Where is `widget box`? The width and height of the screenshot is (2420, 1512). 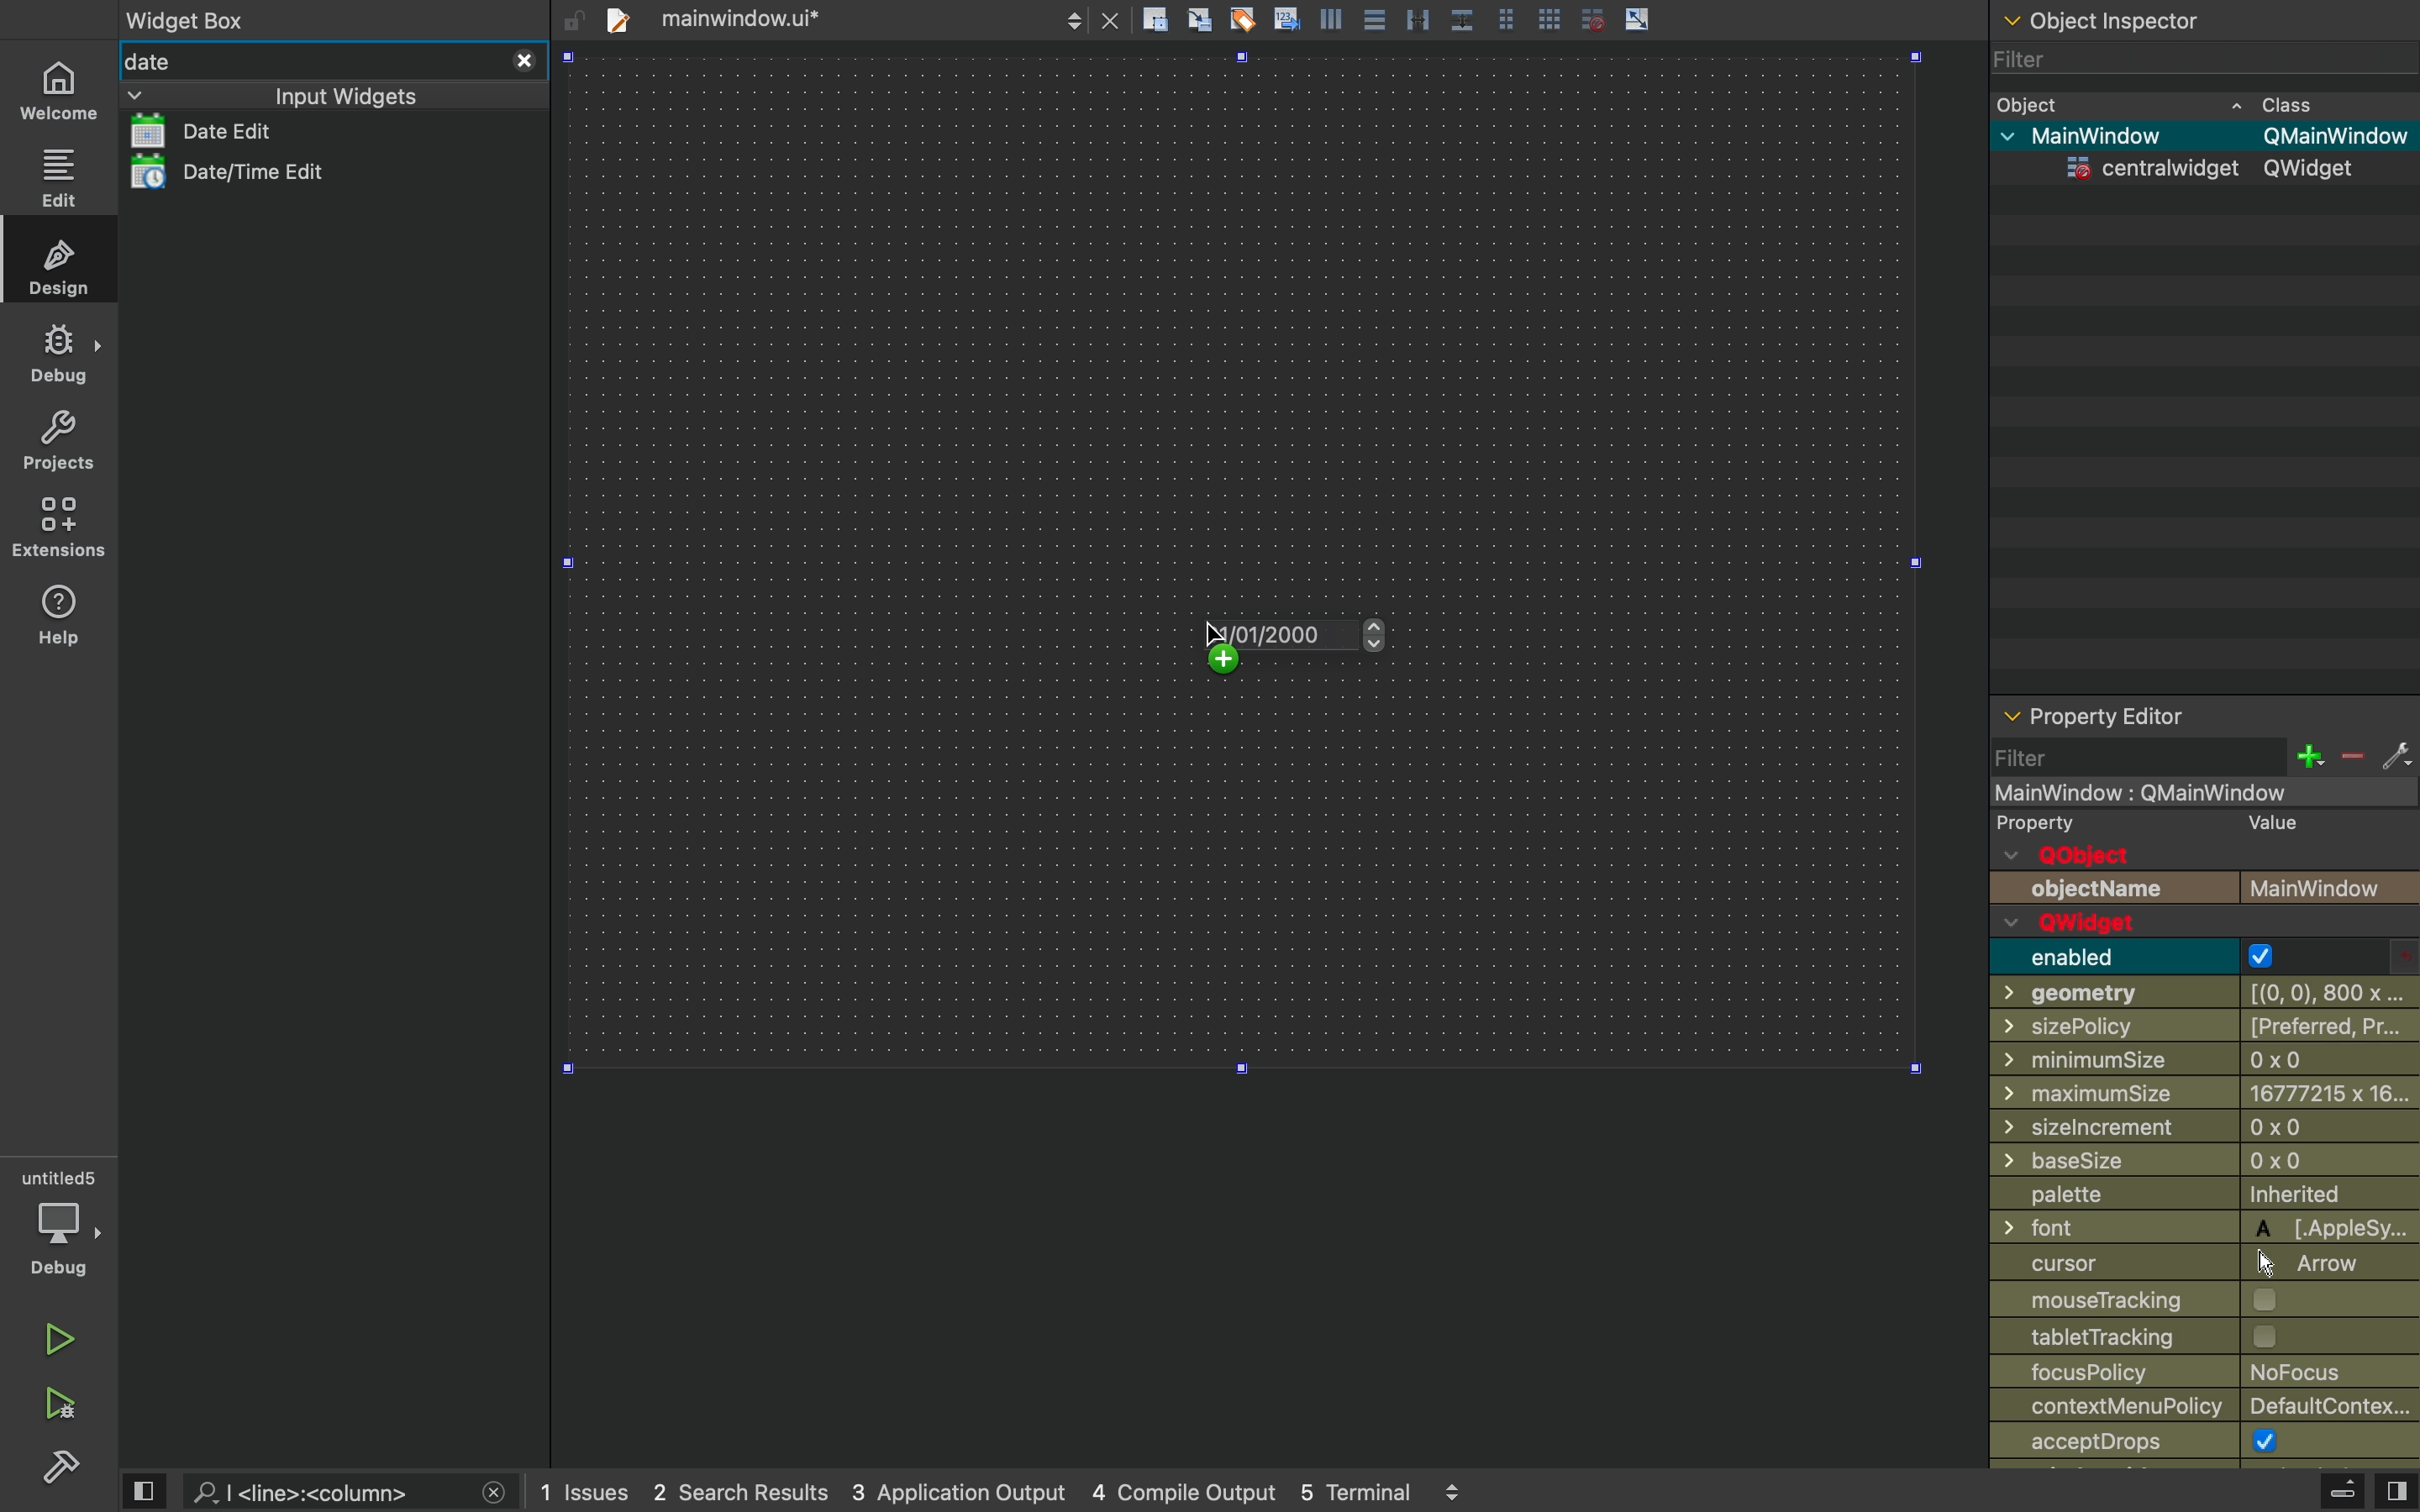
widget box is located at coordinates (193, 17).